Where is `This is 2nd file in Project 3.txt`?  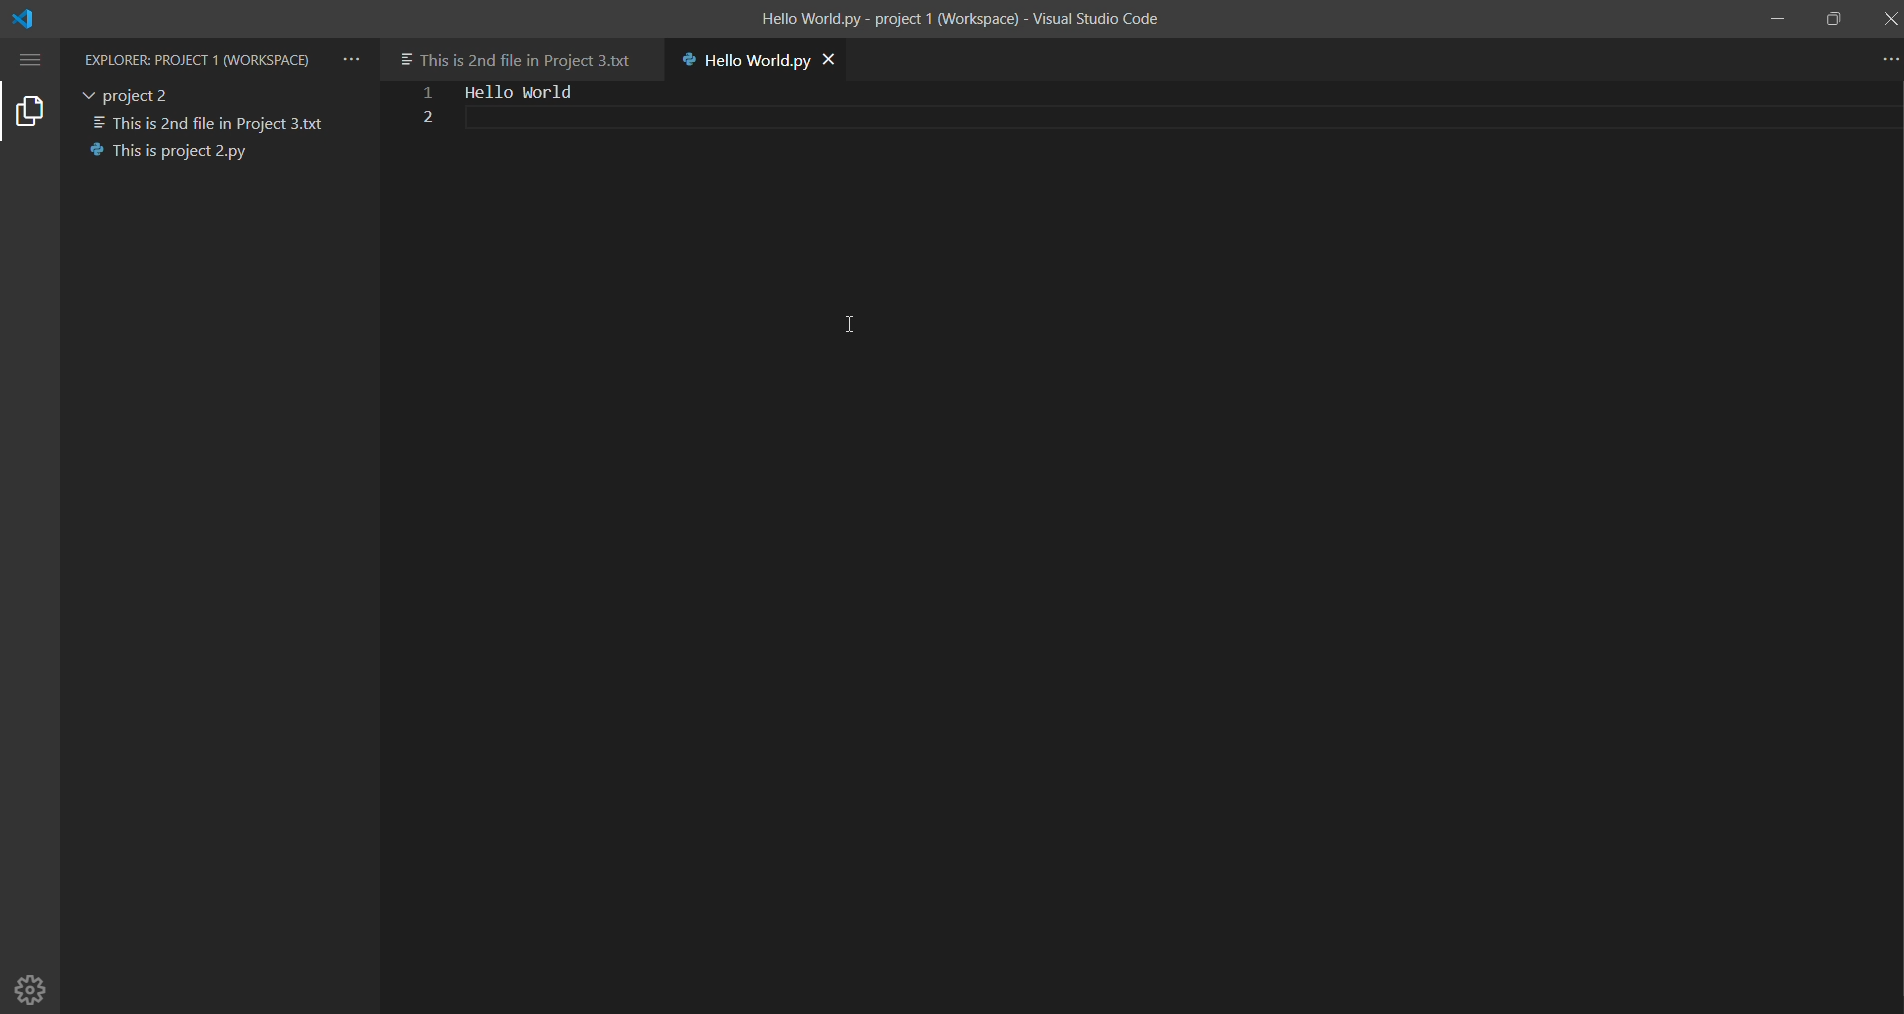
This is 2nd file in Project 3.txt is located at coordinates (520, 52).